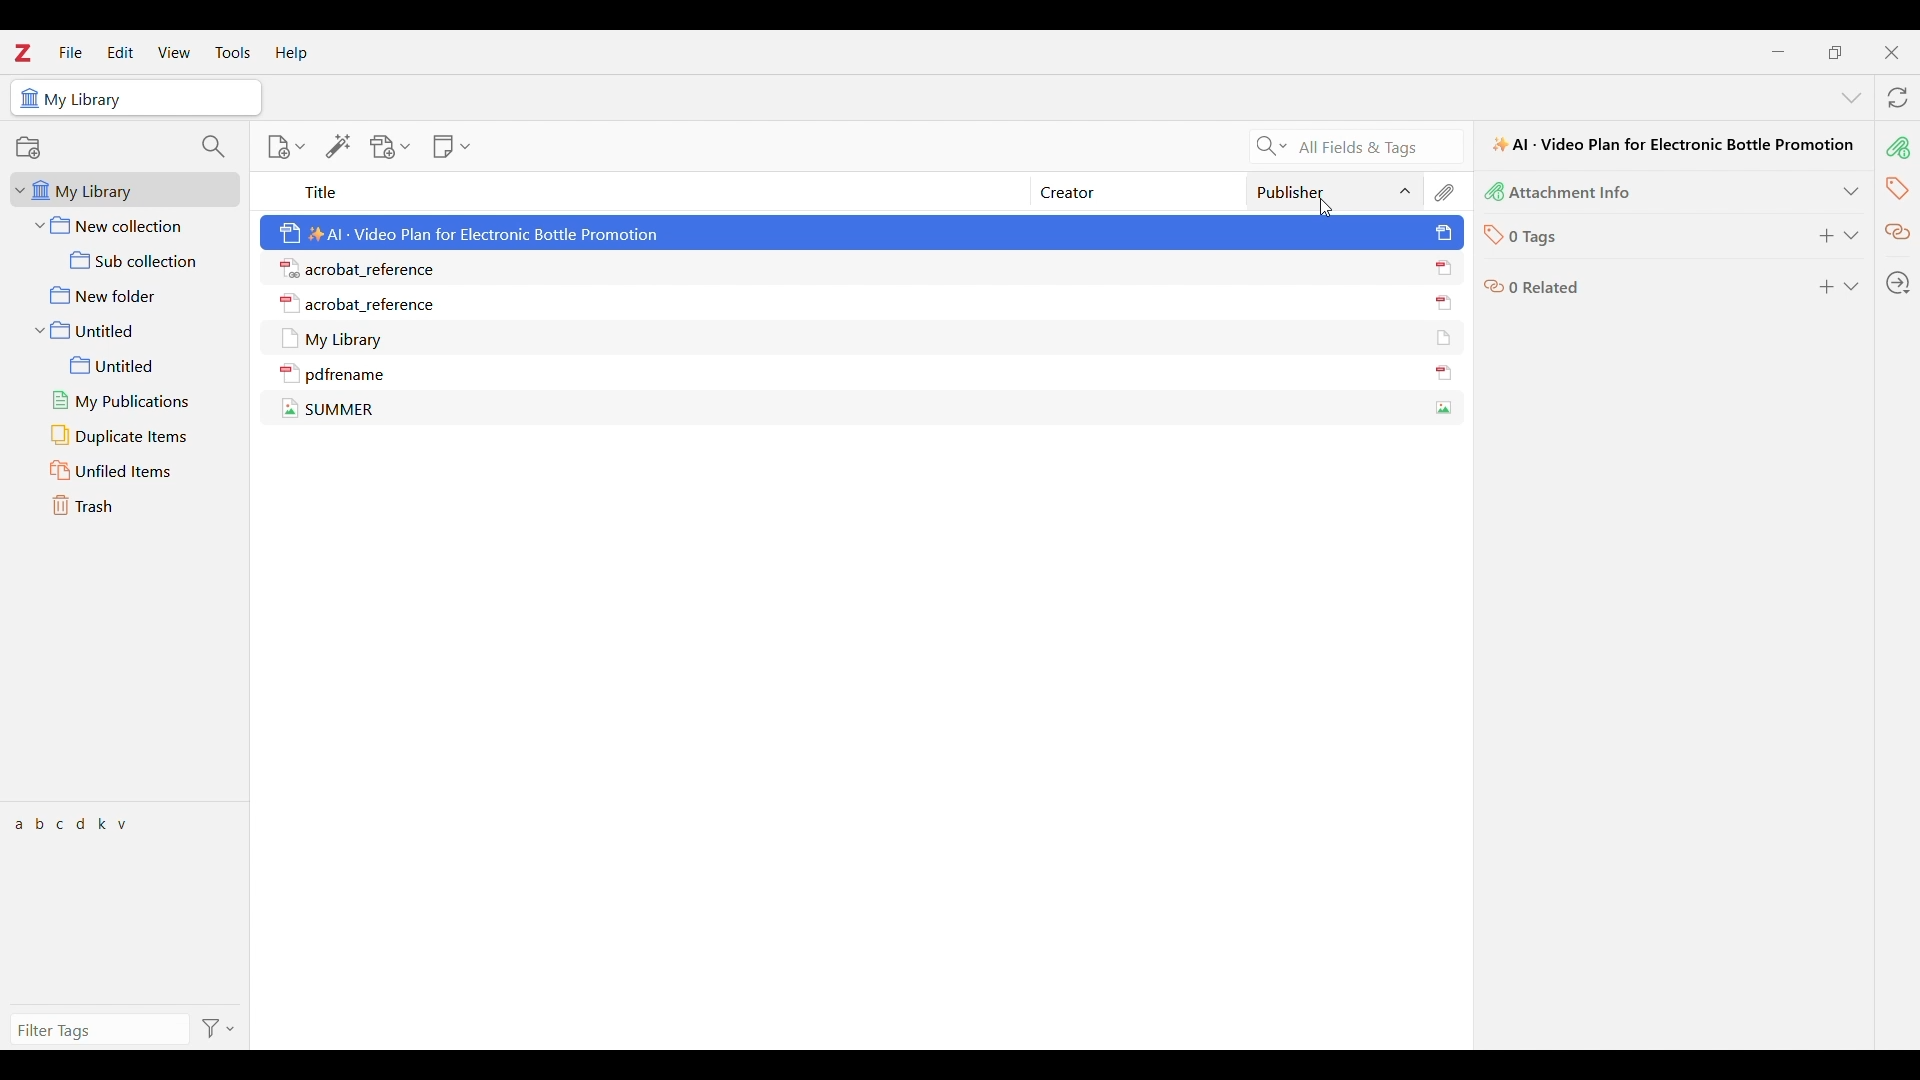 Image resolution: width=1920 pixels, height=1080 pixels. Describe the element at coordinates (1538, 237) in the screenshot. I see `0 Tags` at that location.